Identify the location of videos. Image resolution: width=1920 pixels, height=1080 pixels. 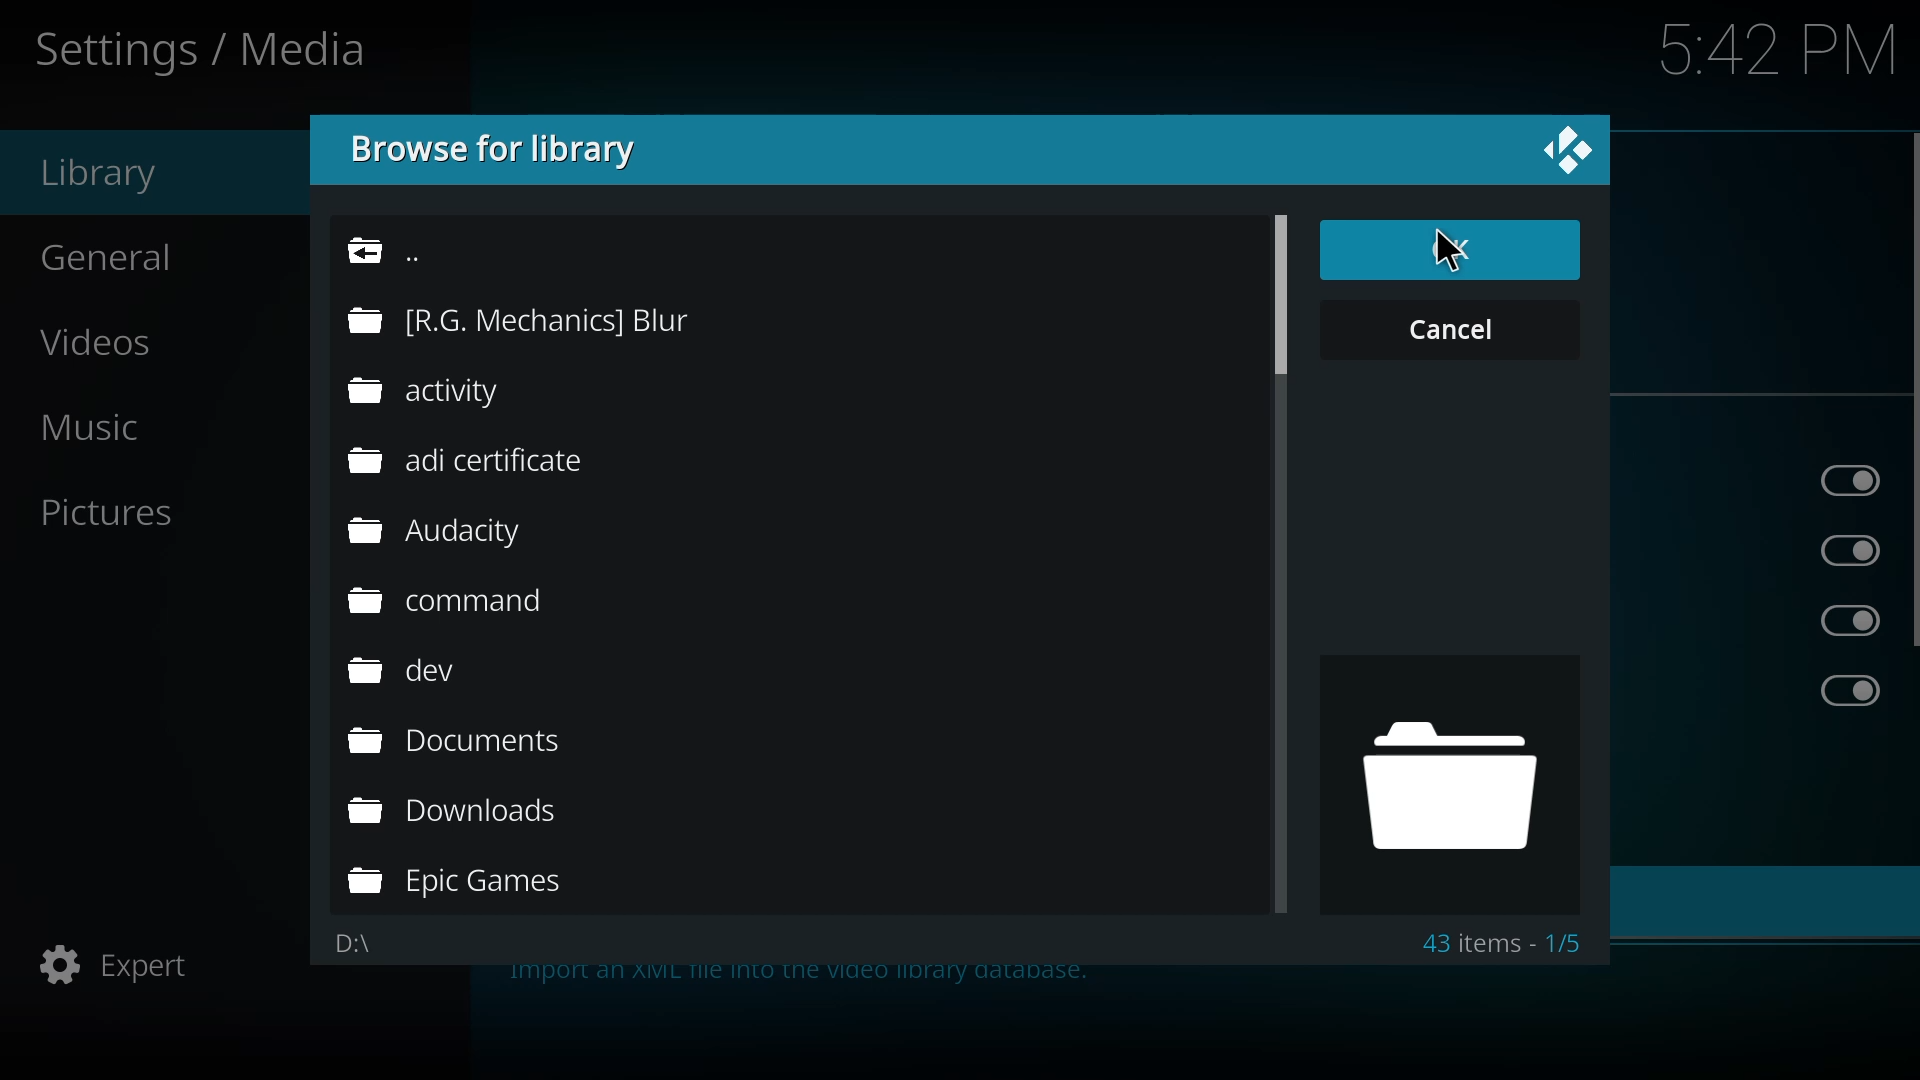
(114, 342).